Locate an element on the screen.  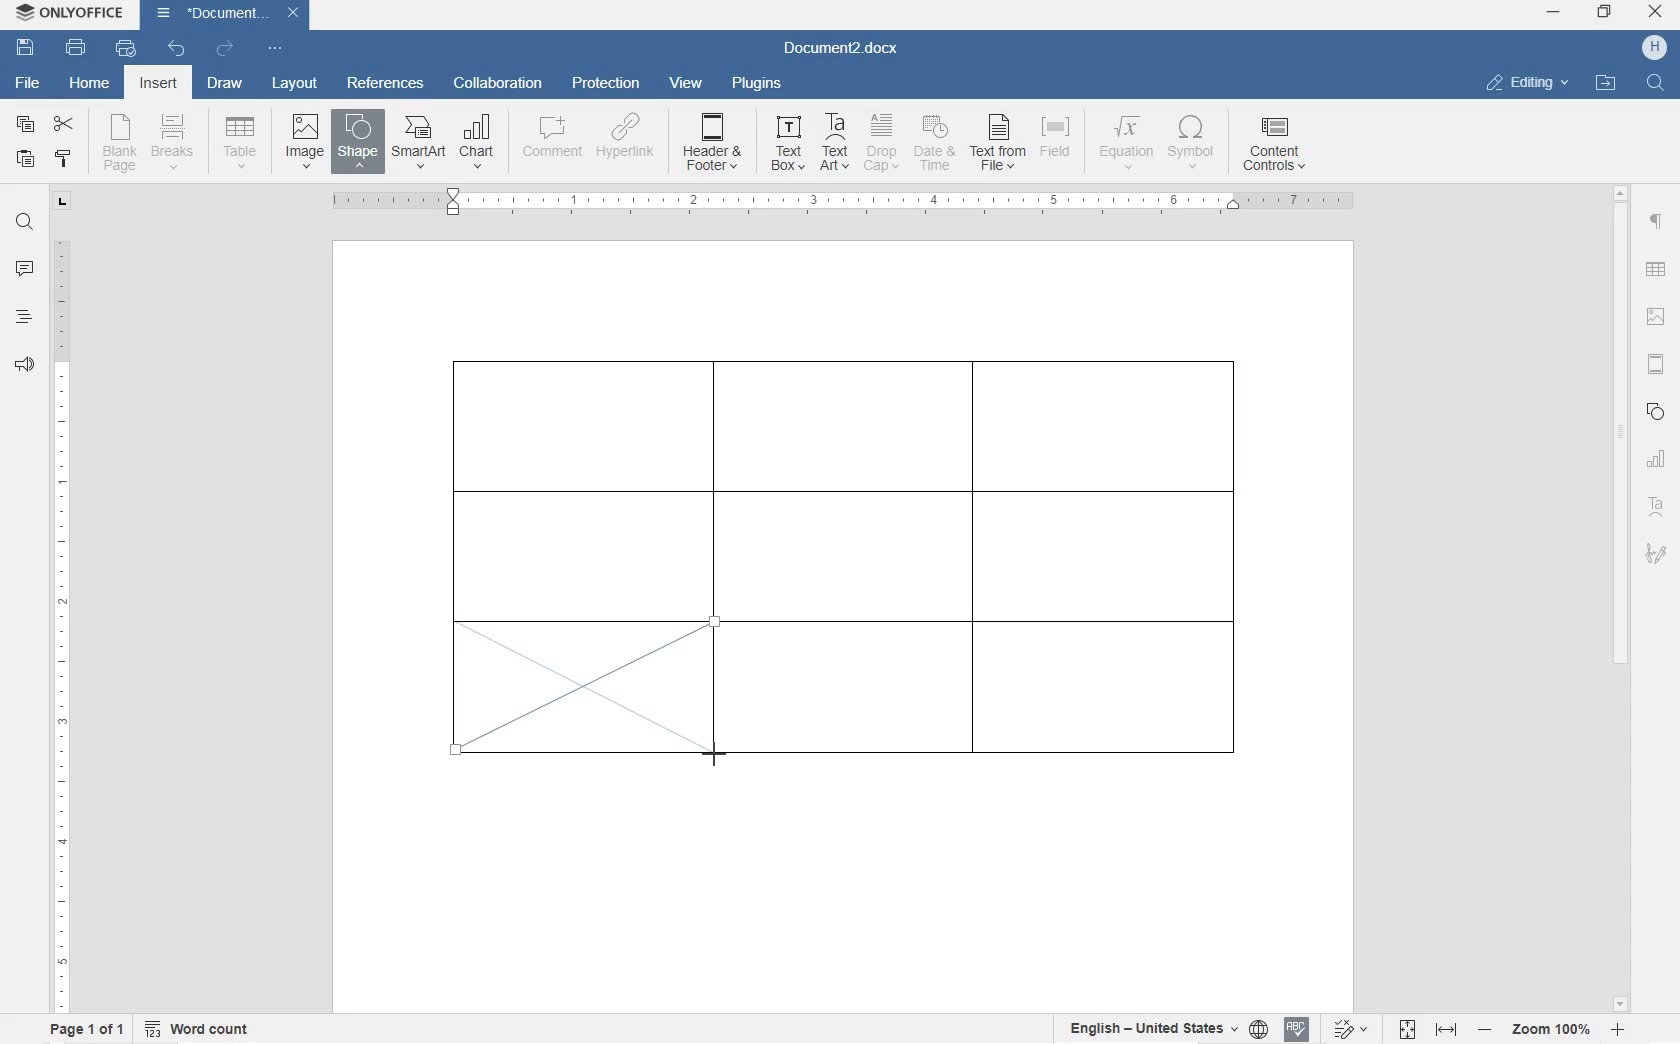
CONTENT CONTROLS is located at coordinates (1271, 147).